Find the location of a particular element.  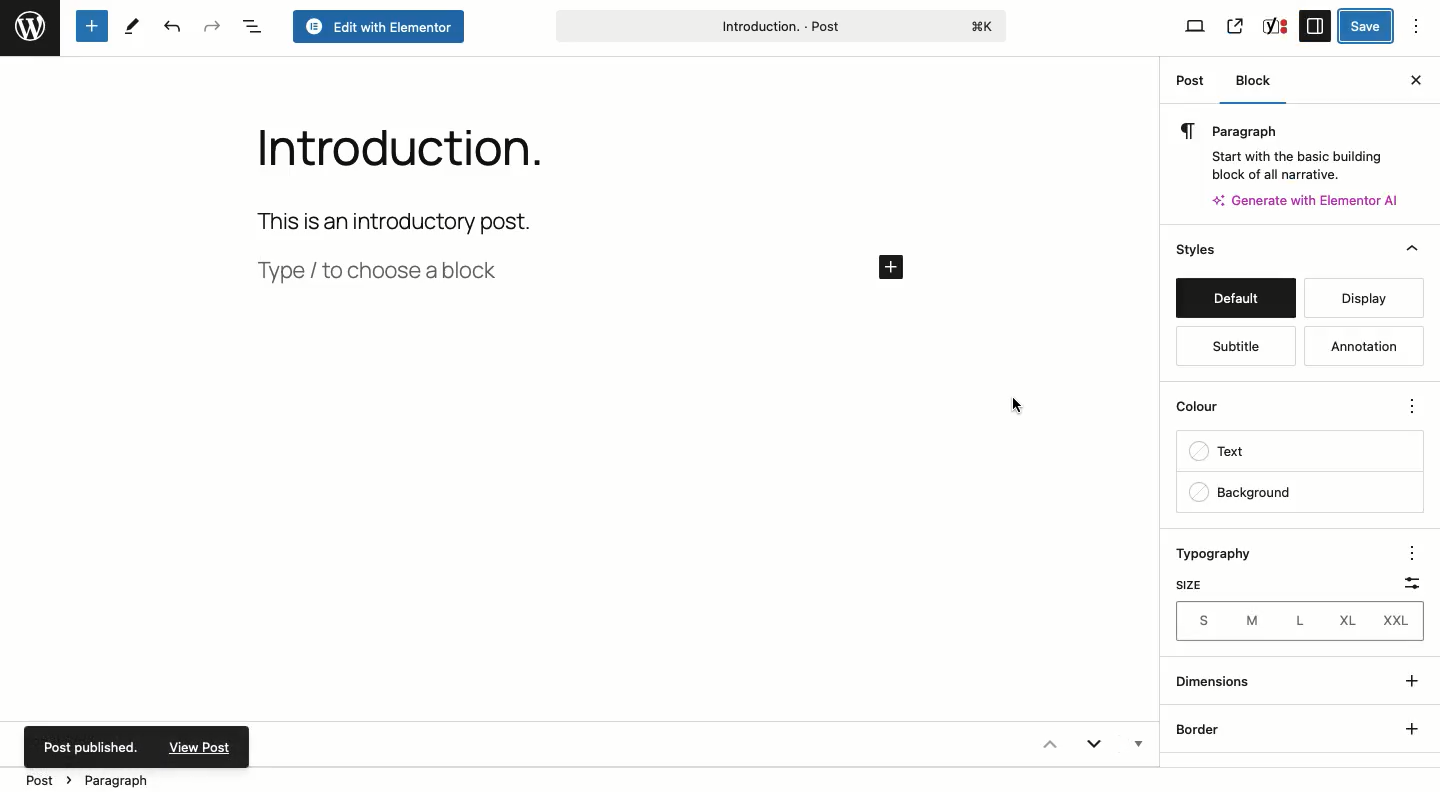

Styles is located at coordinates (1233, 251).